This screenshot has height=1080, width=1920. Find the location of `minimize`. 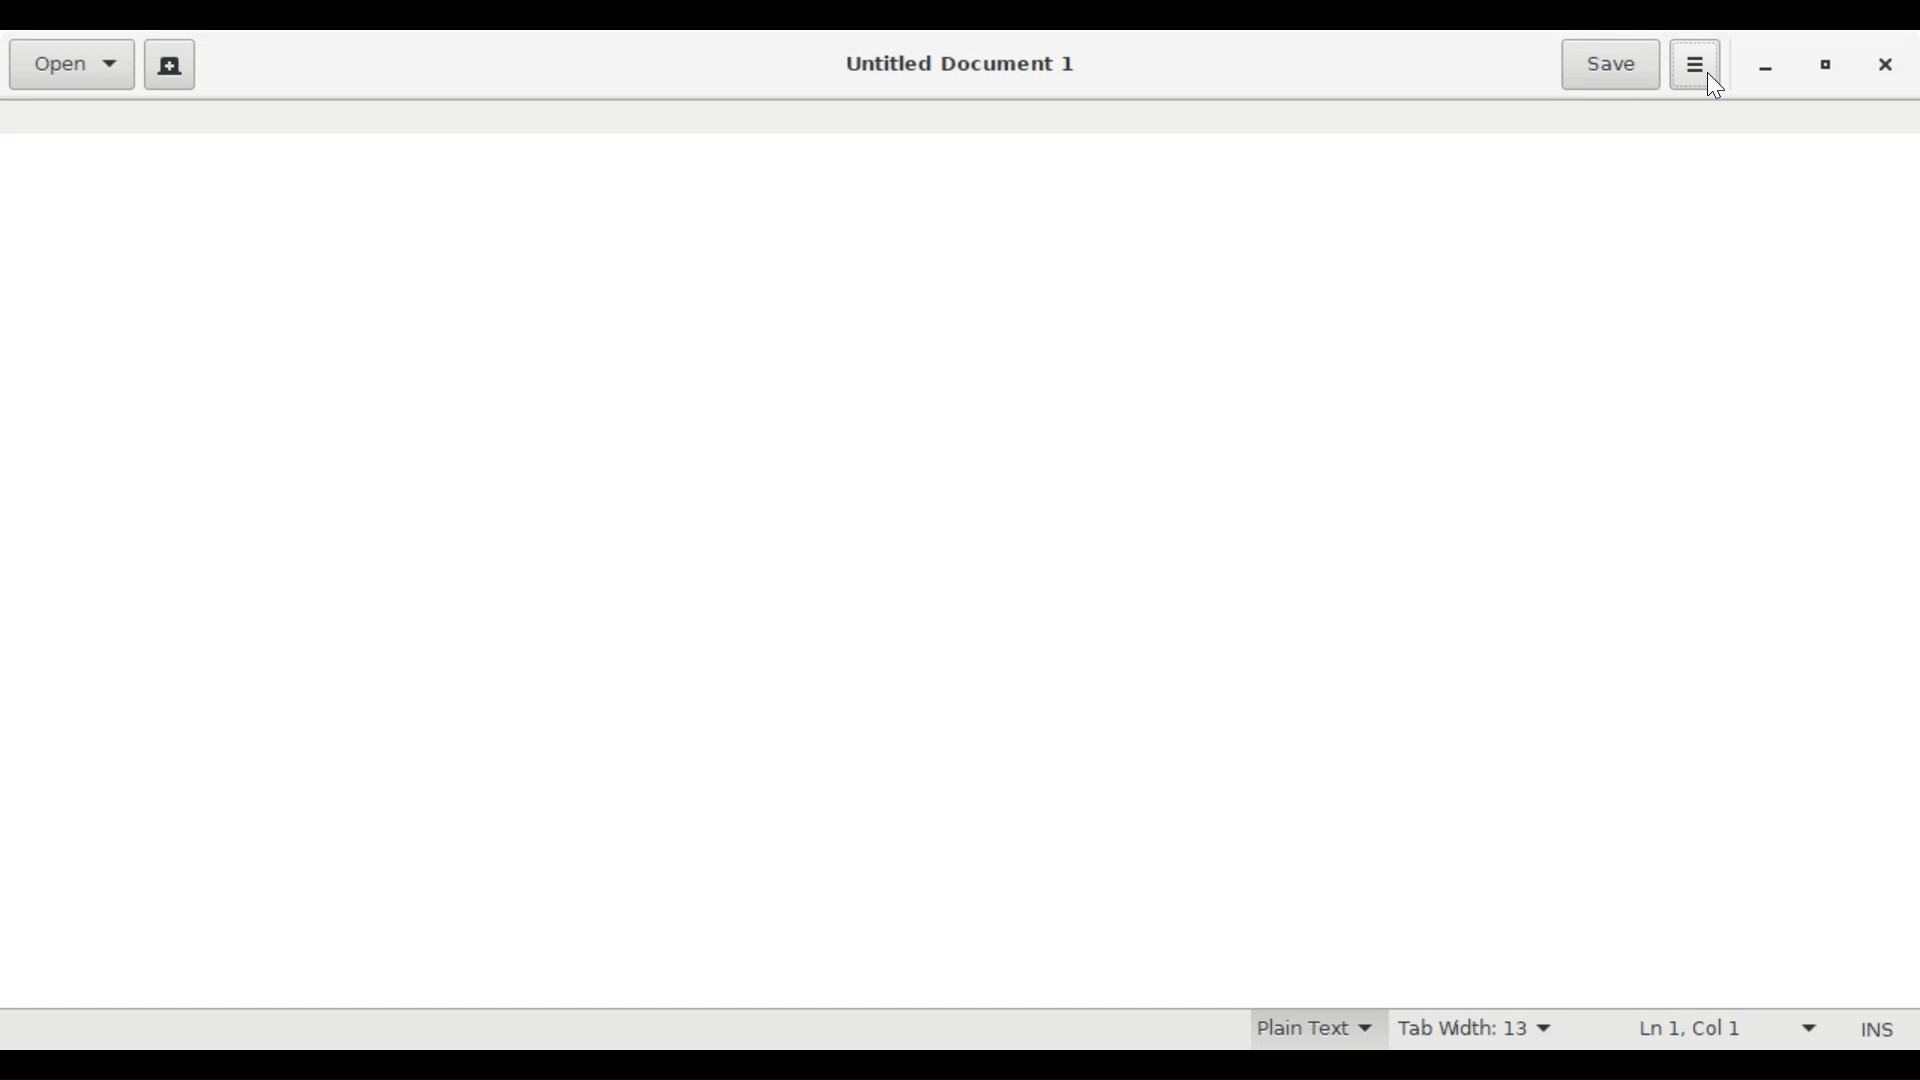

minimize is located at coordinates (1769, 67).